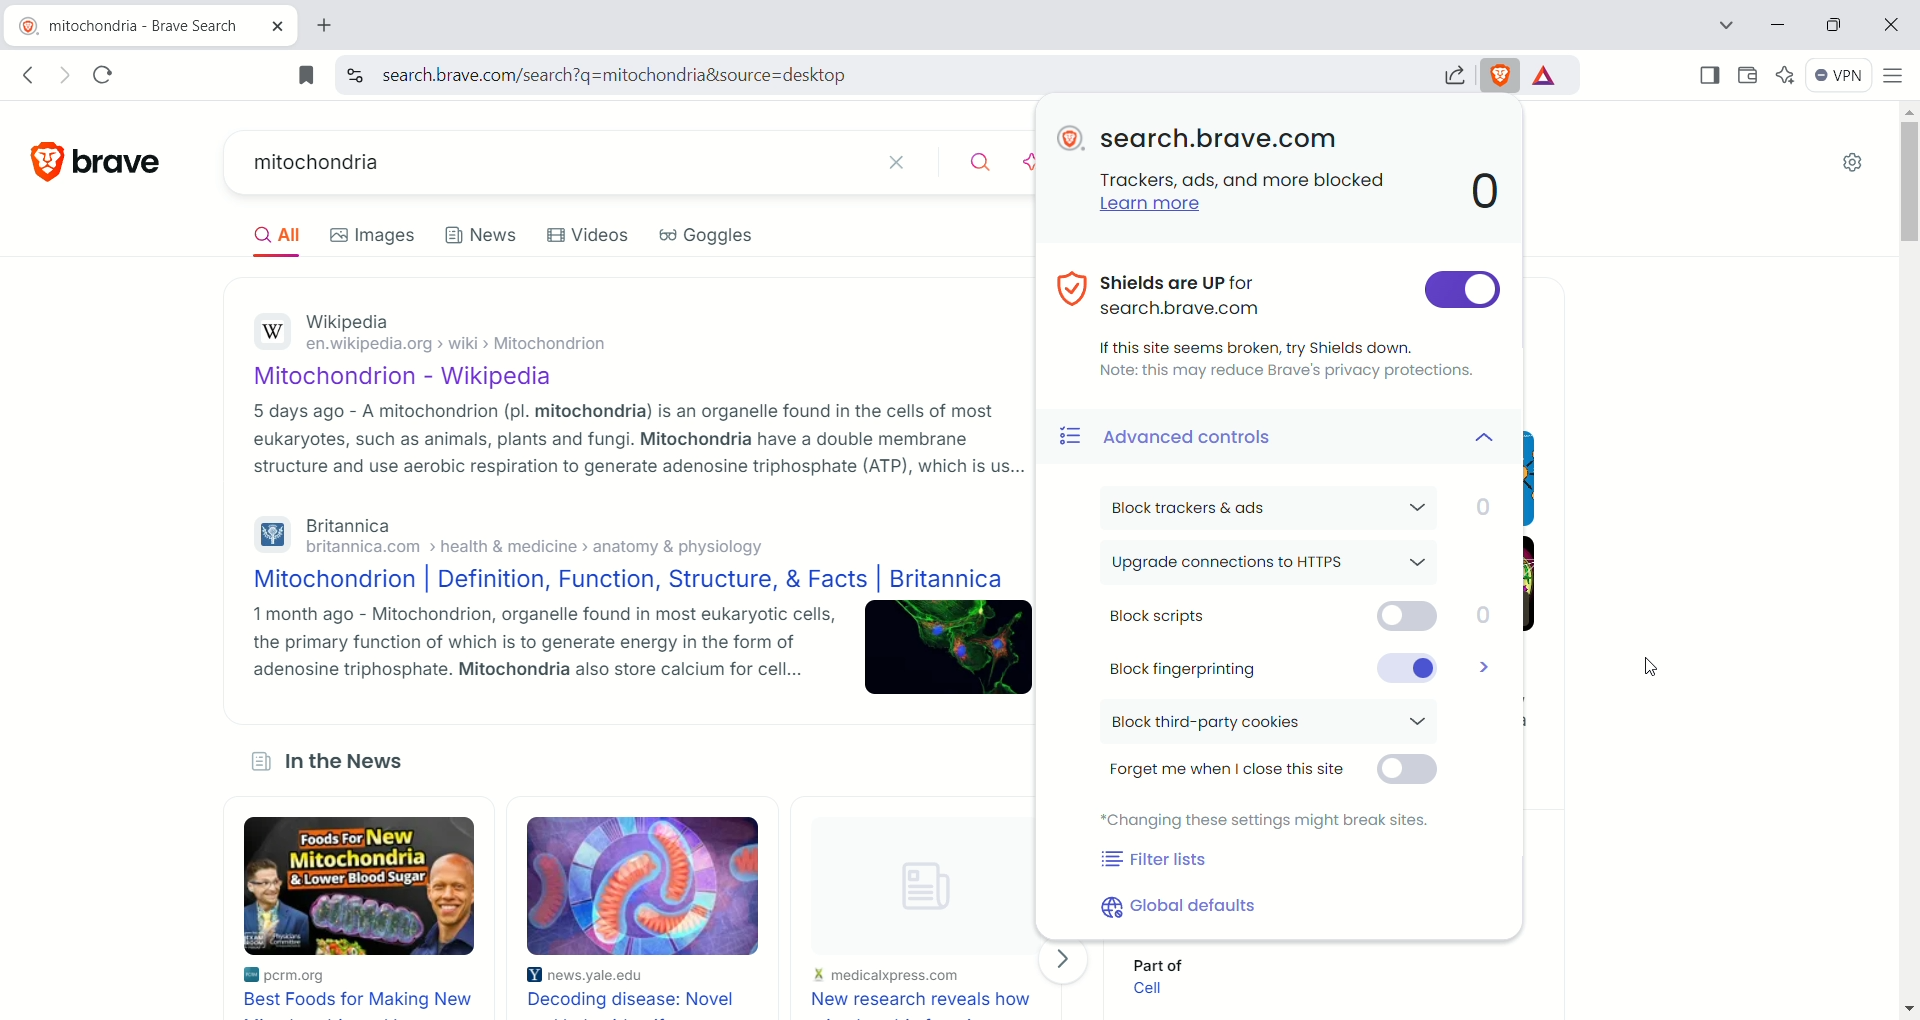 The height and width of the screenshot is (1020, 1920). Describe the element at coordinates (1463, 290) in the screenshot. I see `on` at that location.